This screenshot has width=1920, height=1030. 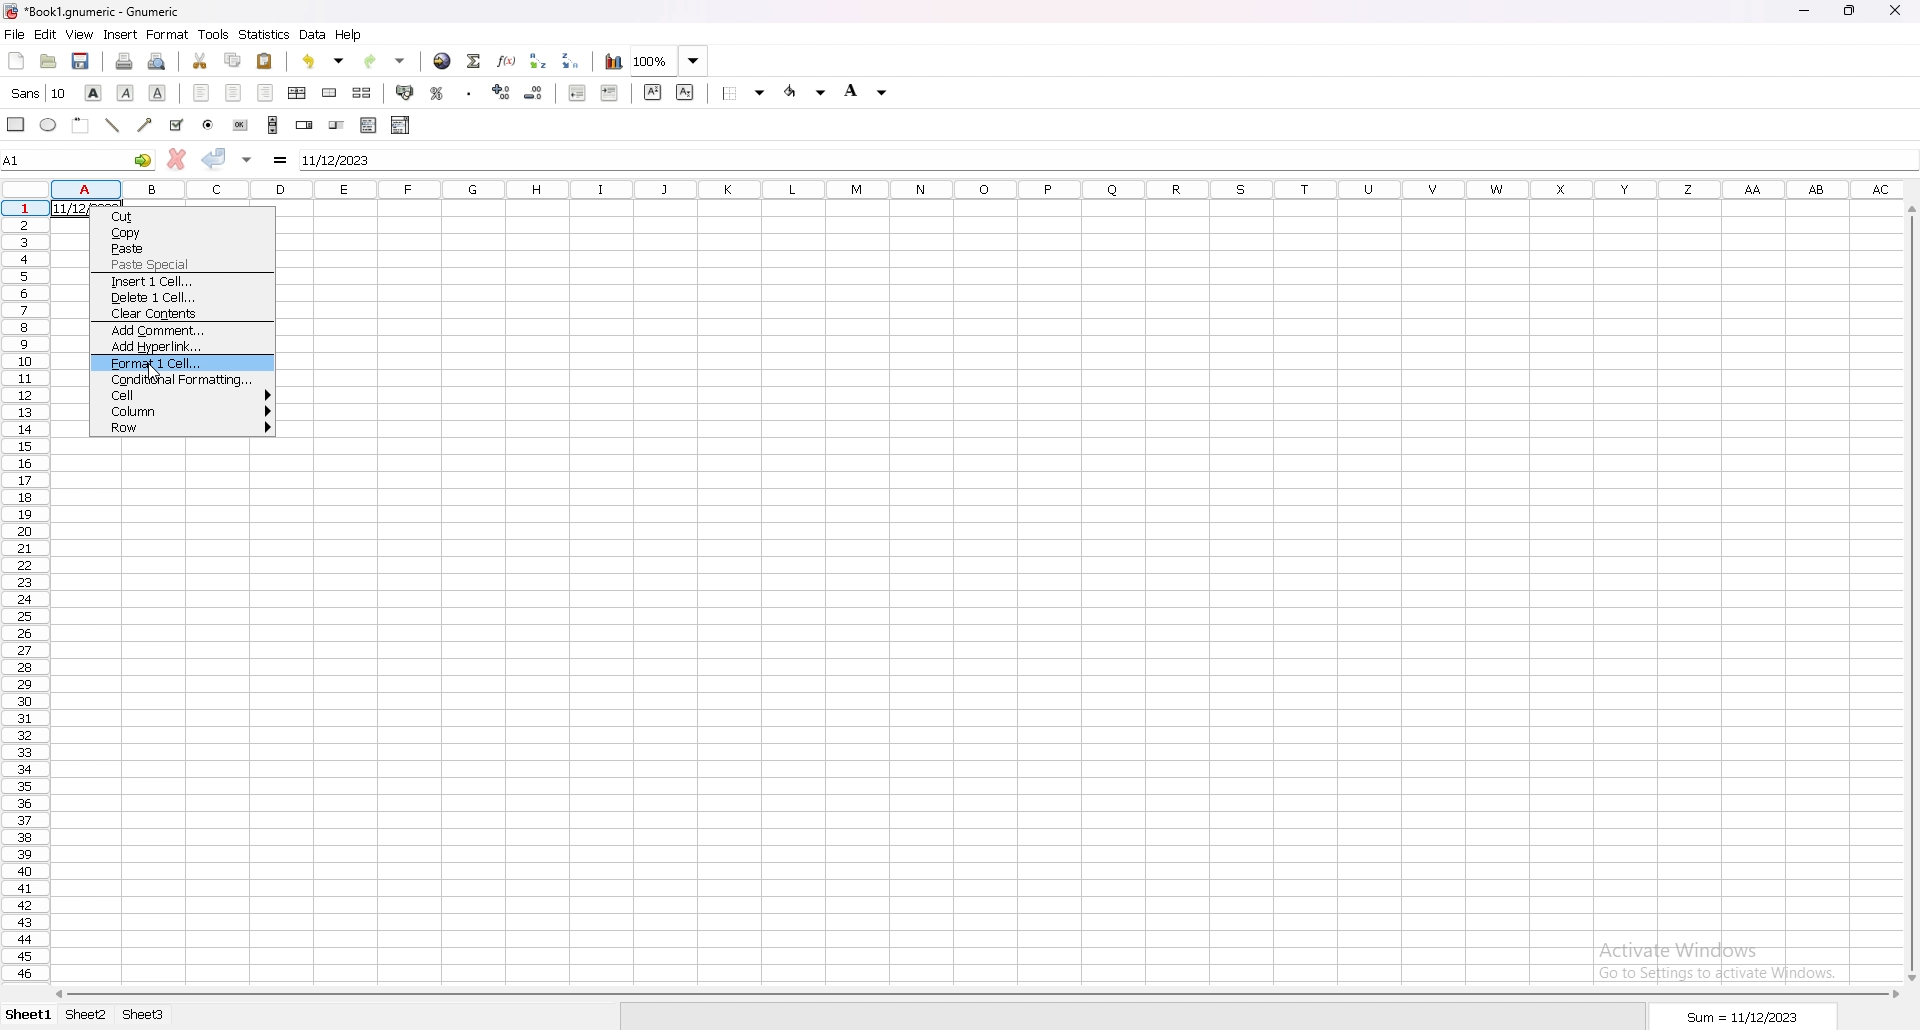 I want to click on tools, so click(x=213, y=35).